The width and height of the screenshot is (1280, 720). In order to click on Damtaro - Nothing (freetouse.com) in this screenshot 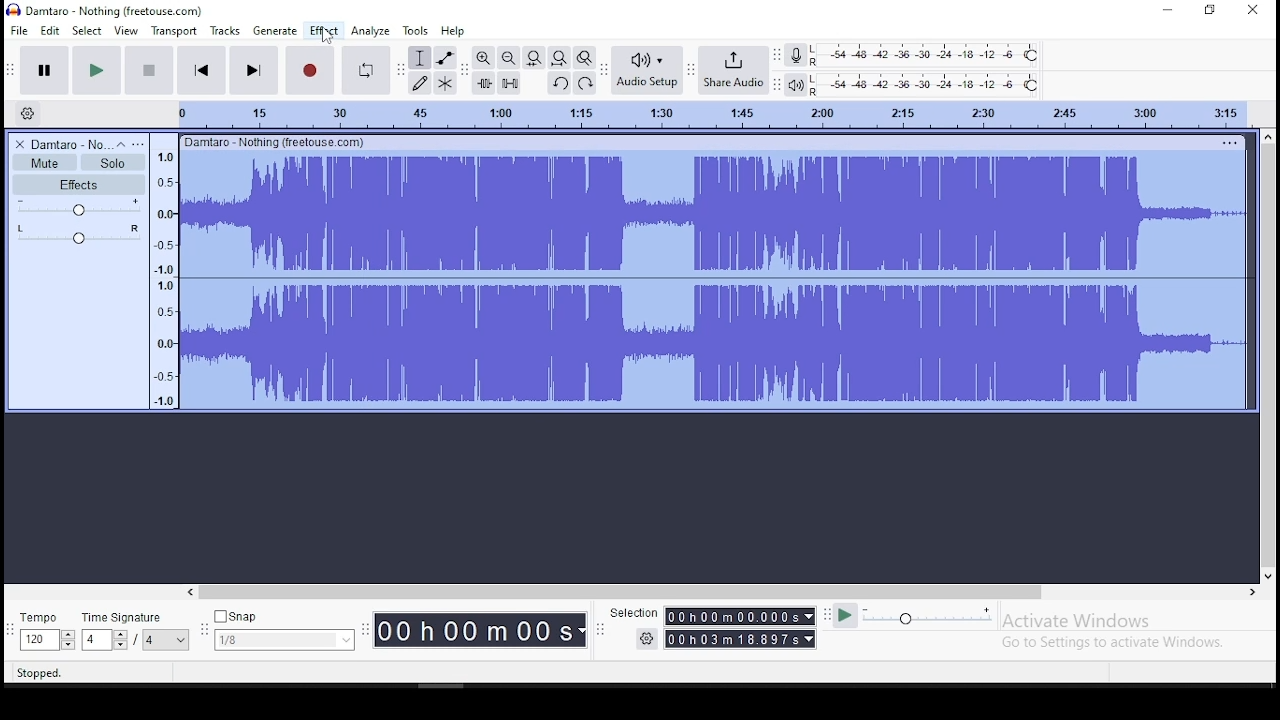, I will do `click(104, 11)`.